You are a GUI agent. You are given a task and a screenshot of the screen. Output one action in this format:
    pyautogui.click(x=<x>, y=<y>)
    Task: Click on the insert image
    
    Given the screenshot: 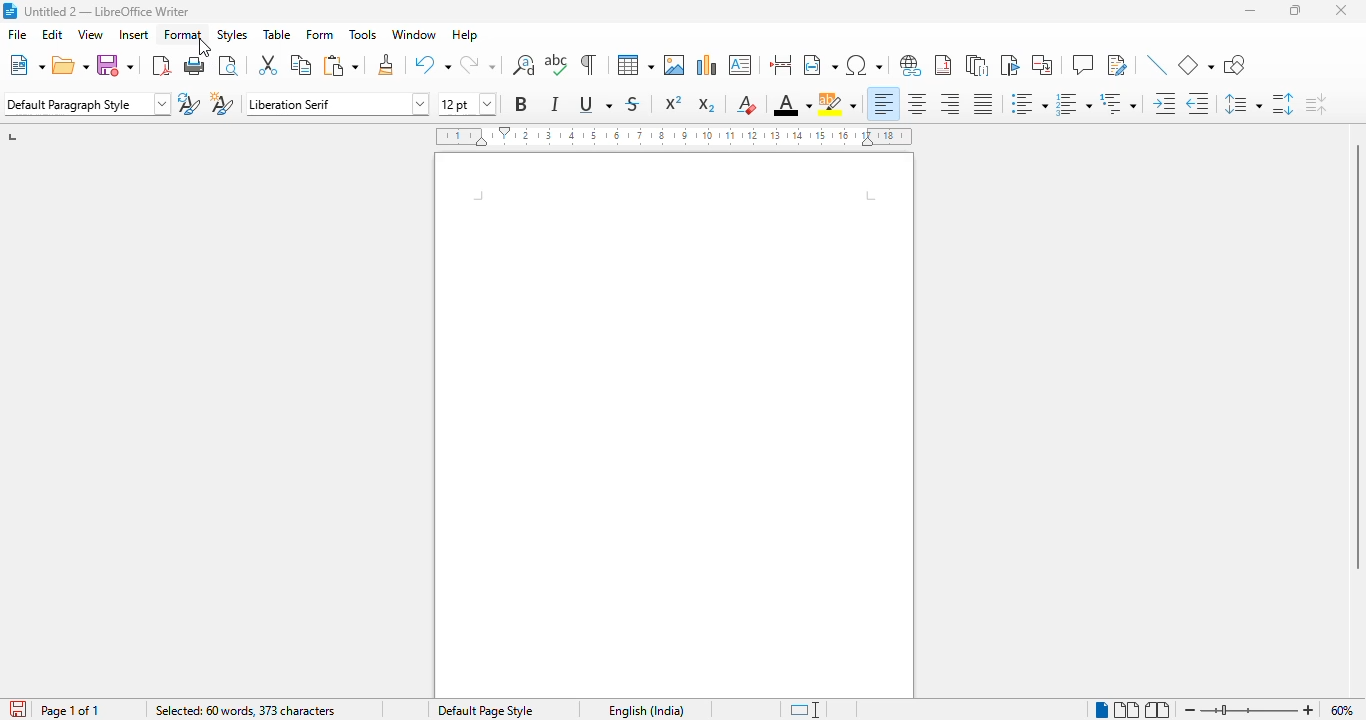 What is the action you would take?
    pyautogui.click(x=674, y=65)
    